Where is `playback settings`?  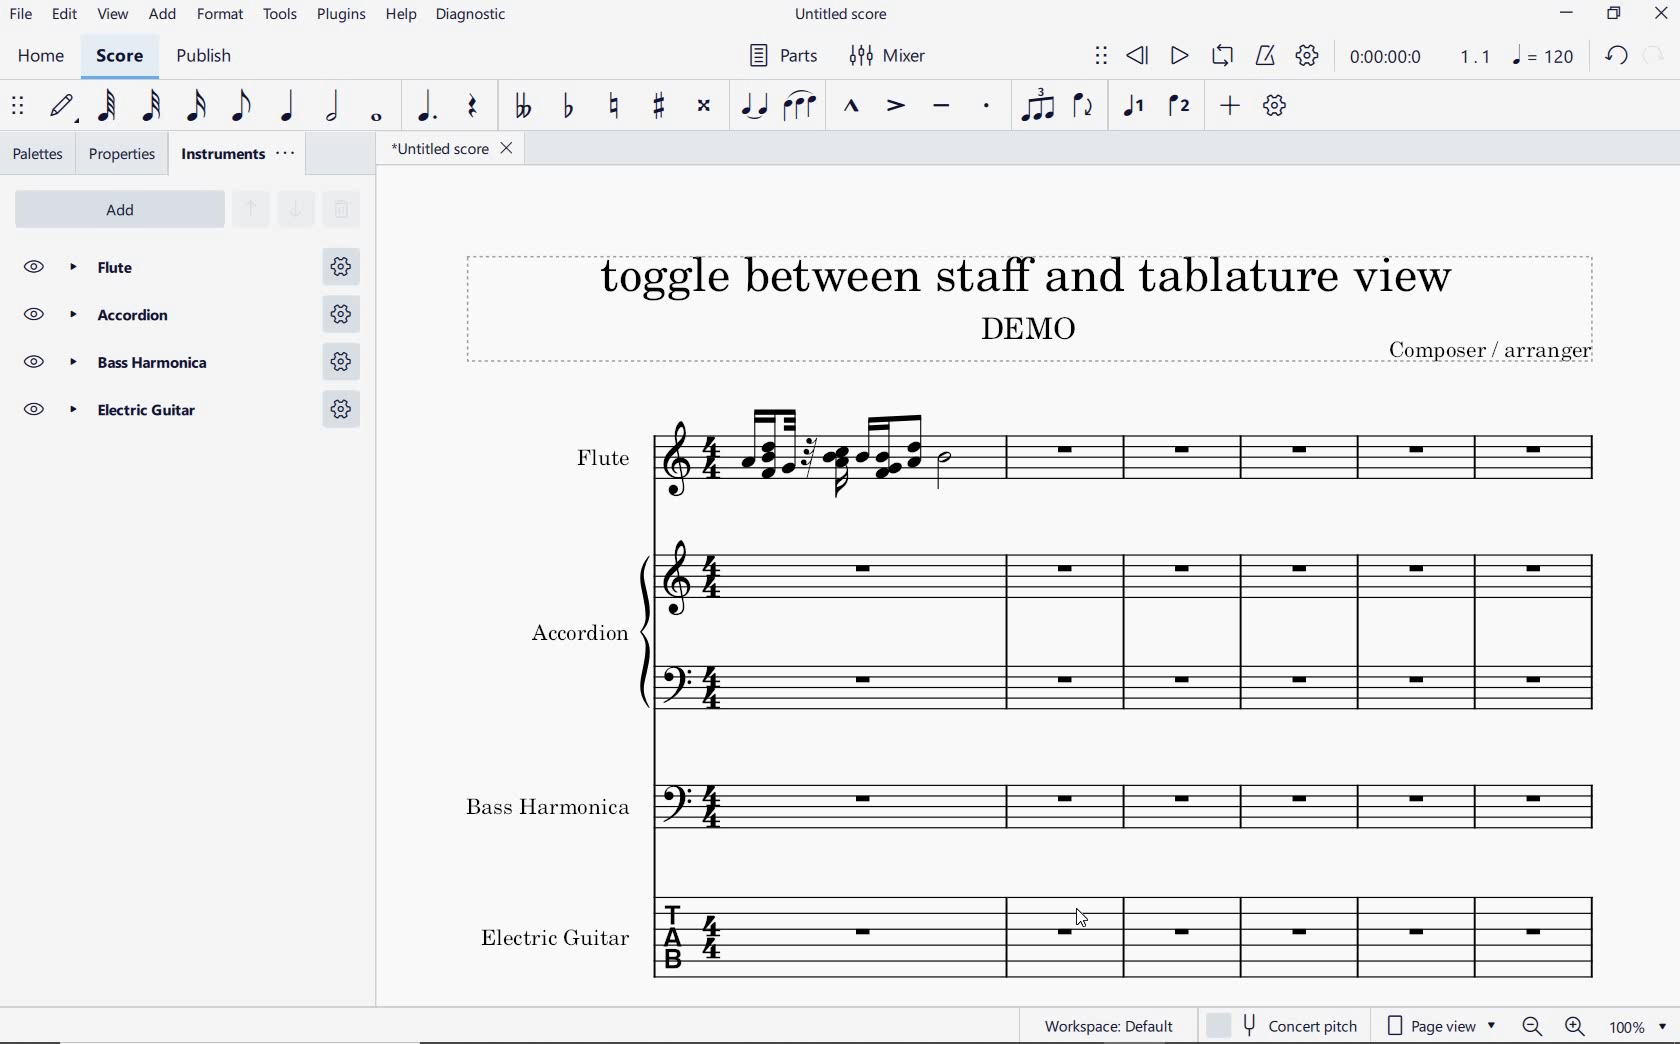
playback settings is located at coordinates (1309, 60).